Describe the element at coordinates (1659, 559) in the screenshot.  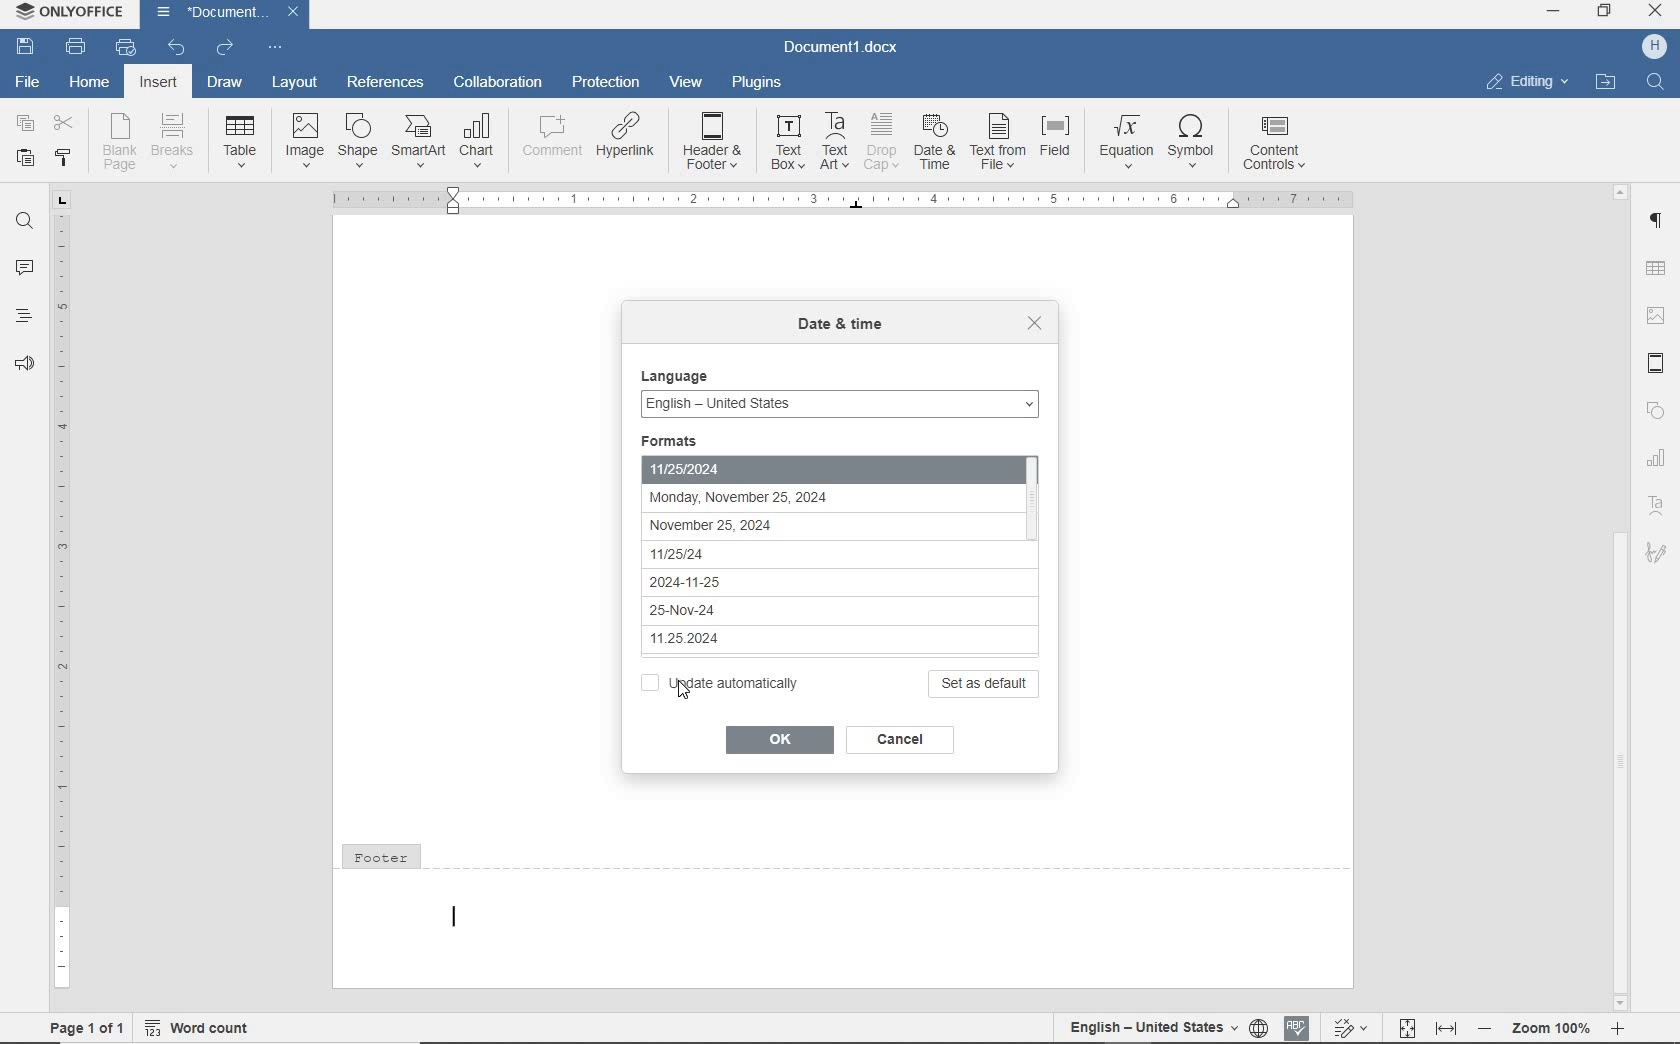
I see `Signature` at that location.